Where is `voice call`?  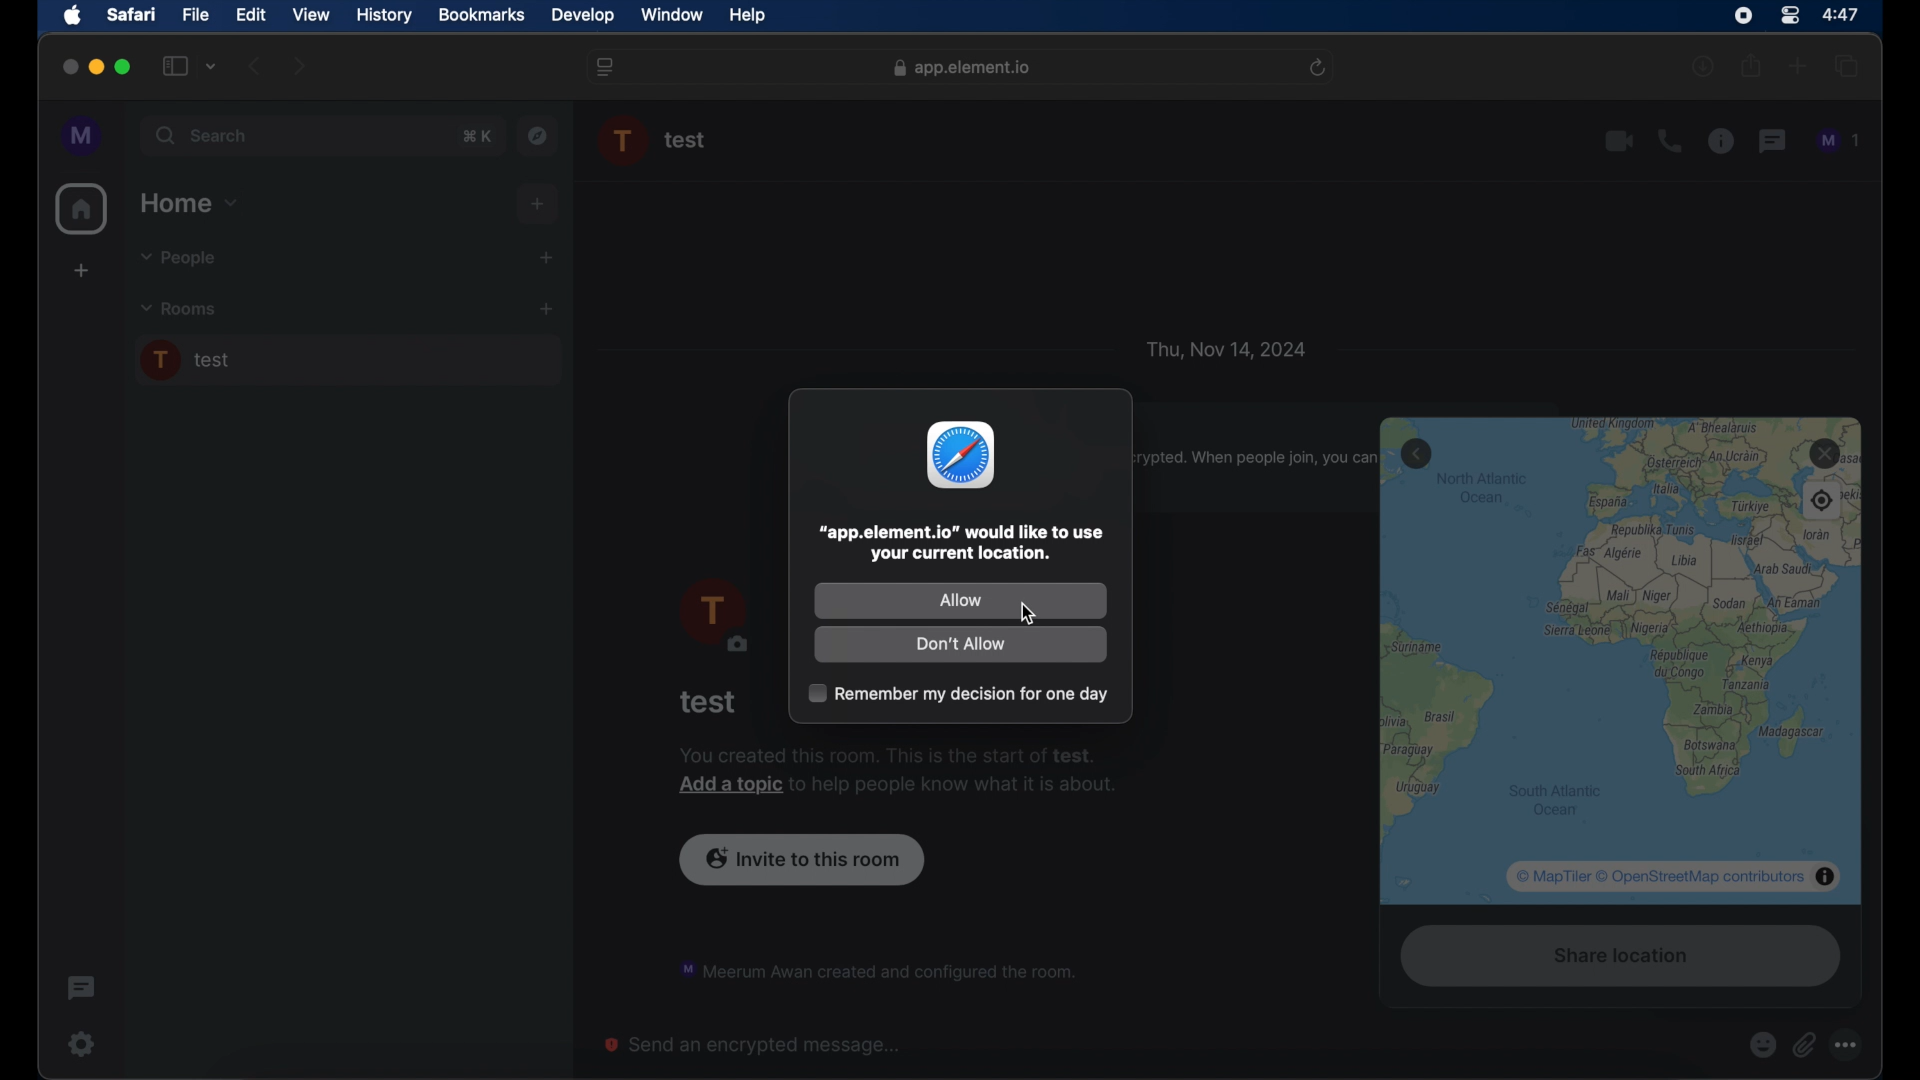
voice call is located at coordinates (1669, 141).